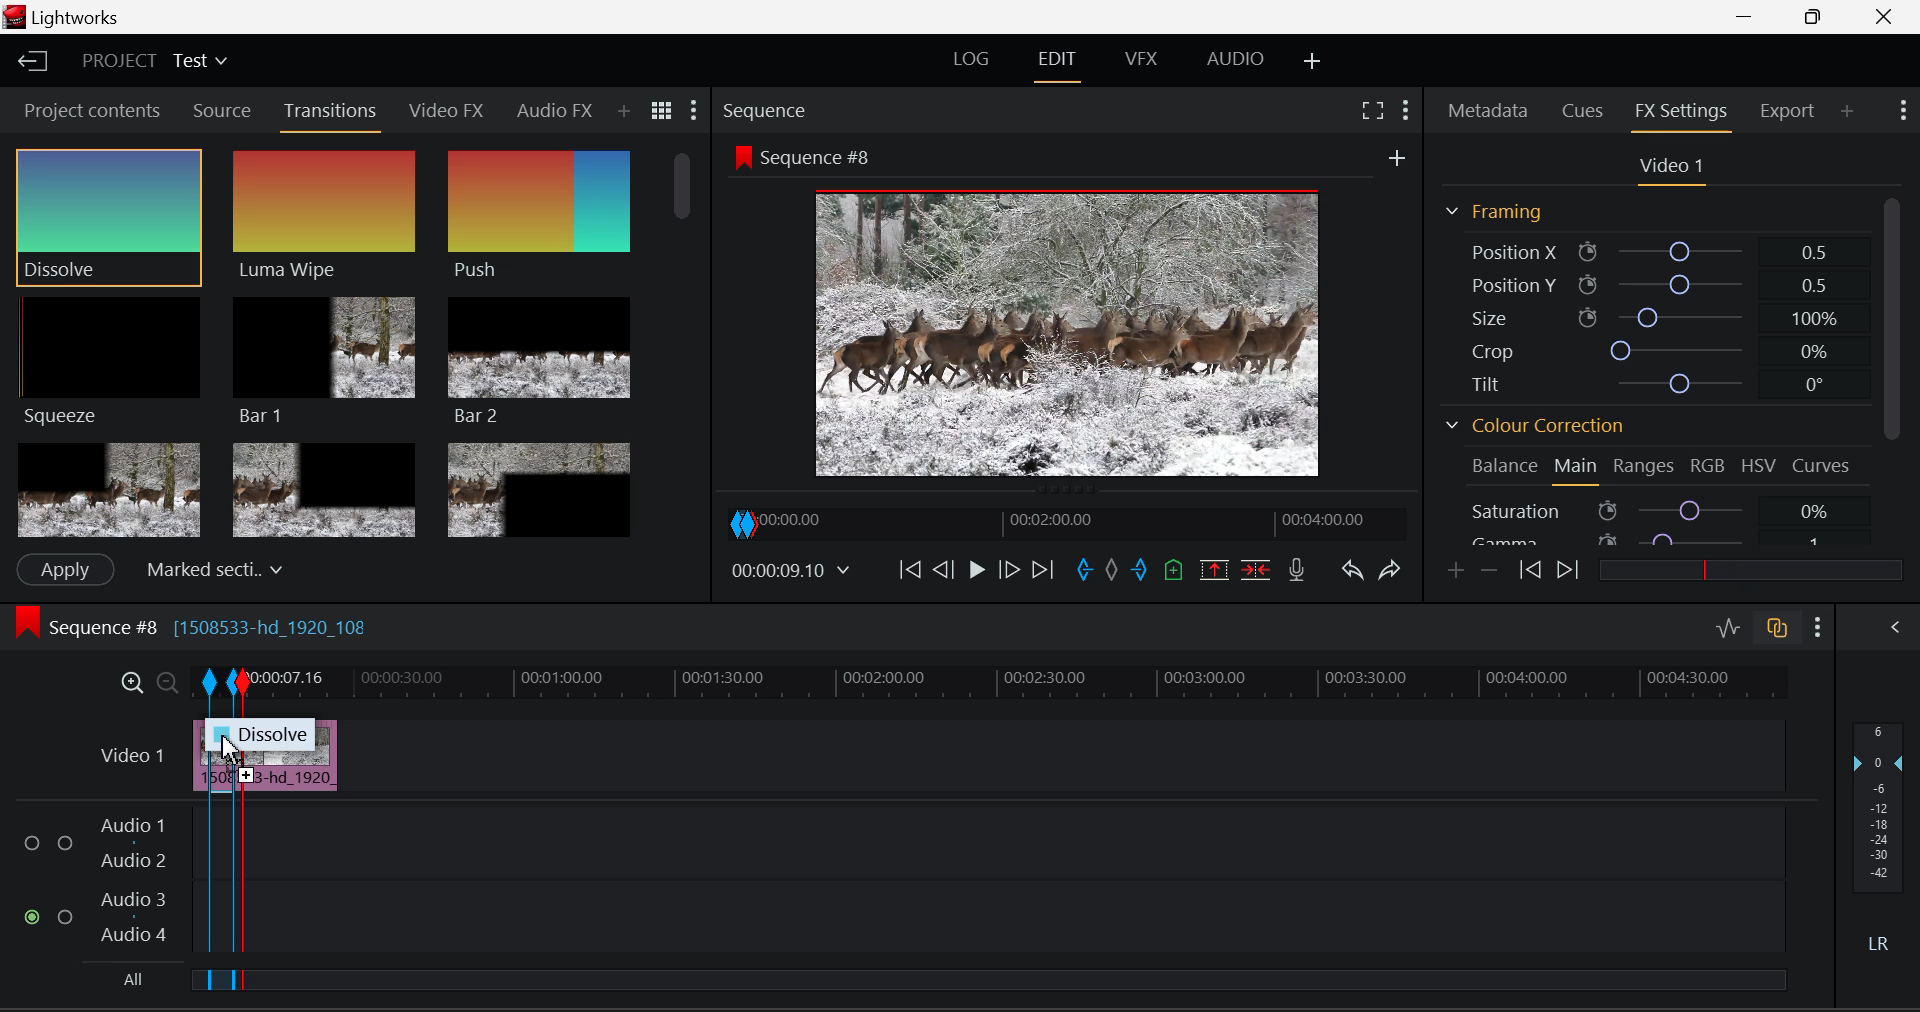  What do you see at coordinates (1044, 573) in the screenshot?
I see `To End` at bounding box center [1044, 573].